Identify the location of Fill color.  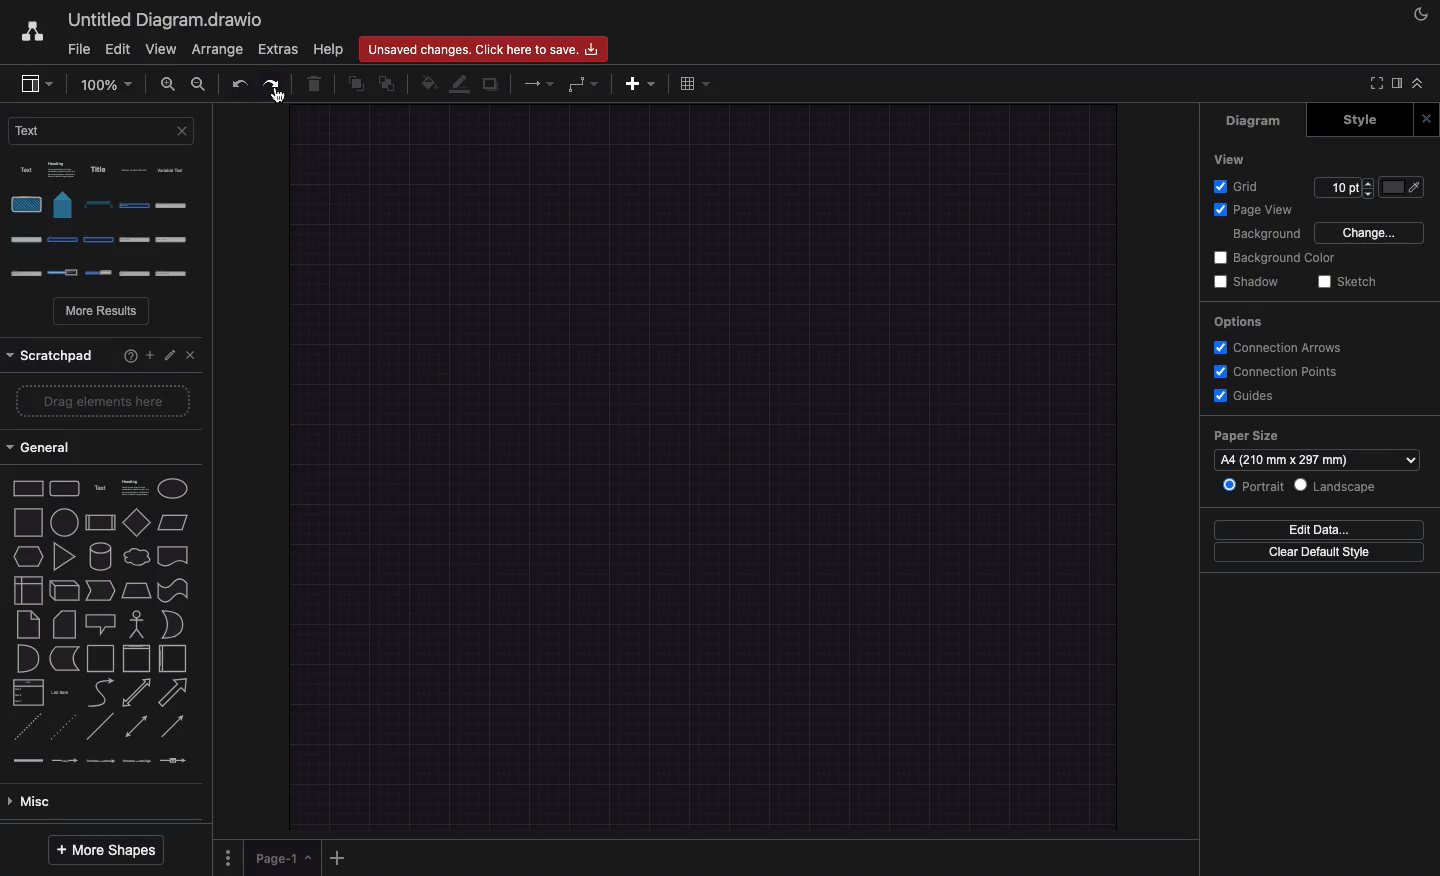
(1403, 187).